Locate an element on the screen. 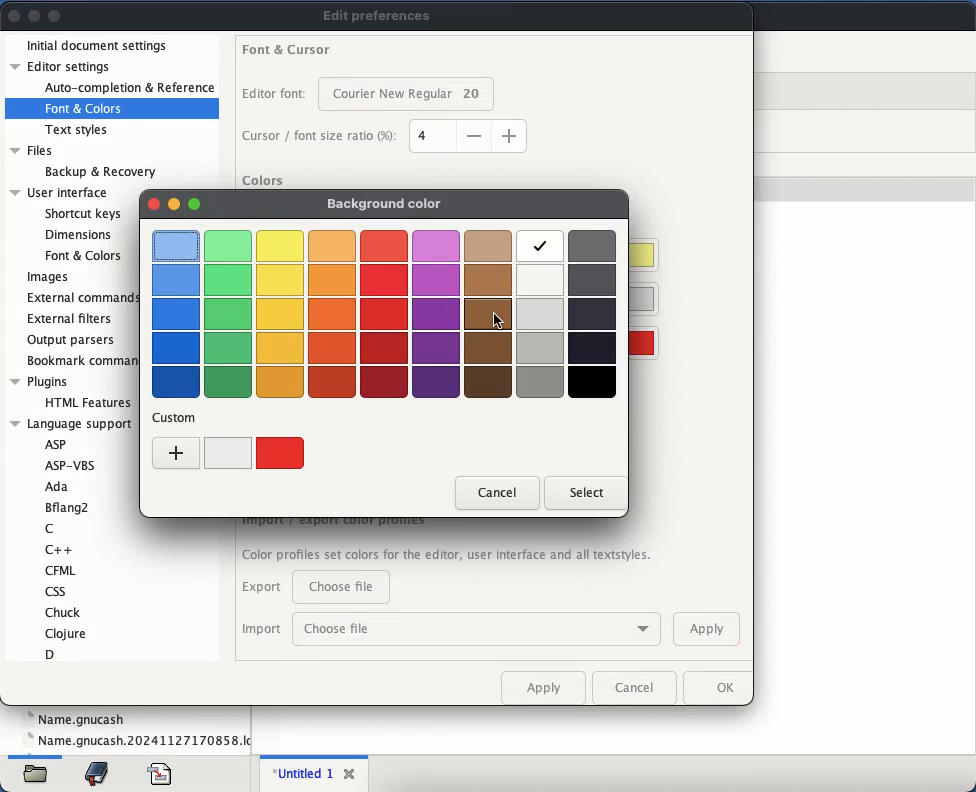 Image resolution: width=976 pixels, height=792 pixels. close is located at coordinates (15, 15).